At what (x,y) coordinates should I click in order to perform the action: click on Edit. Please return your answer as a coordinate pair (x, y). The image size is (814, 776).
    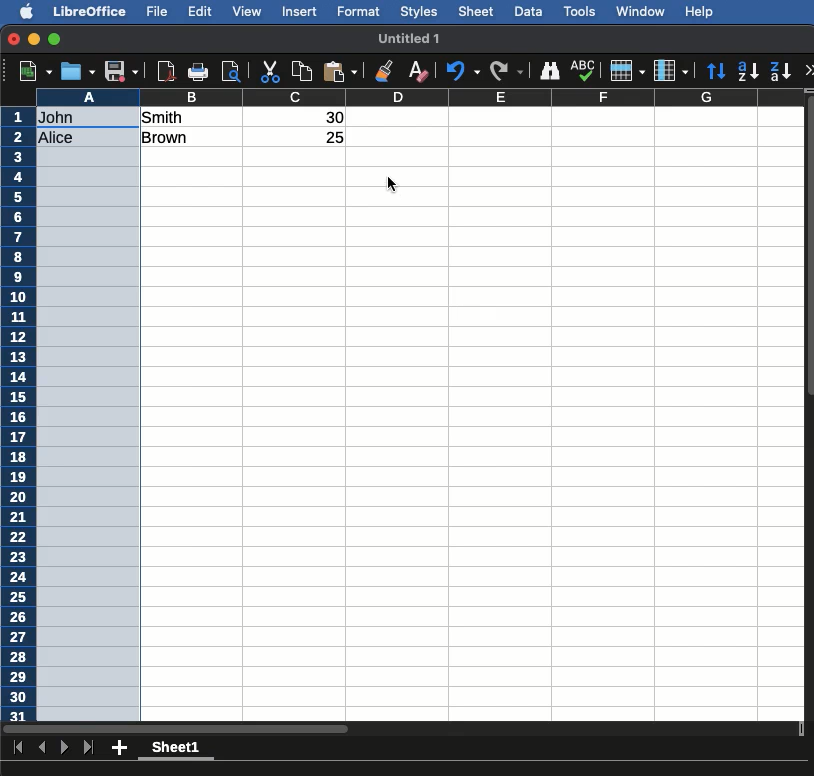
    Looking at the image, I should click on (200, 10).